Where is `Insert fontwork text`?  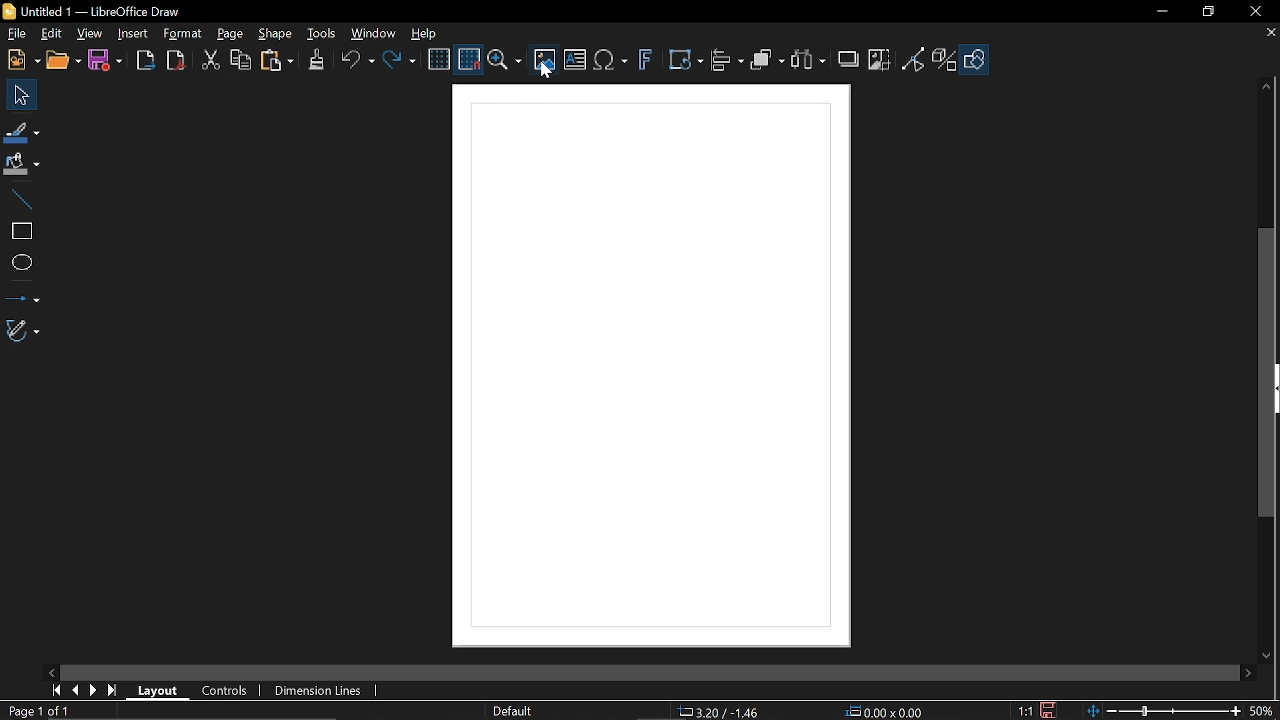
Insert fontwork text is located at coordinates (647, 60).